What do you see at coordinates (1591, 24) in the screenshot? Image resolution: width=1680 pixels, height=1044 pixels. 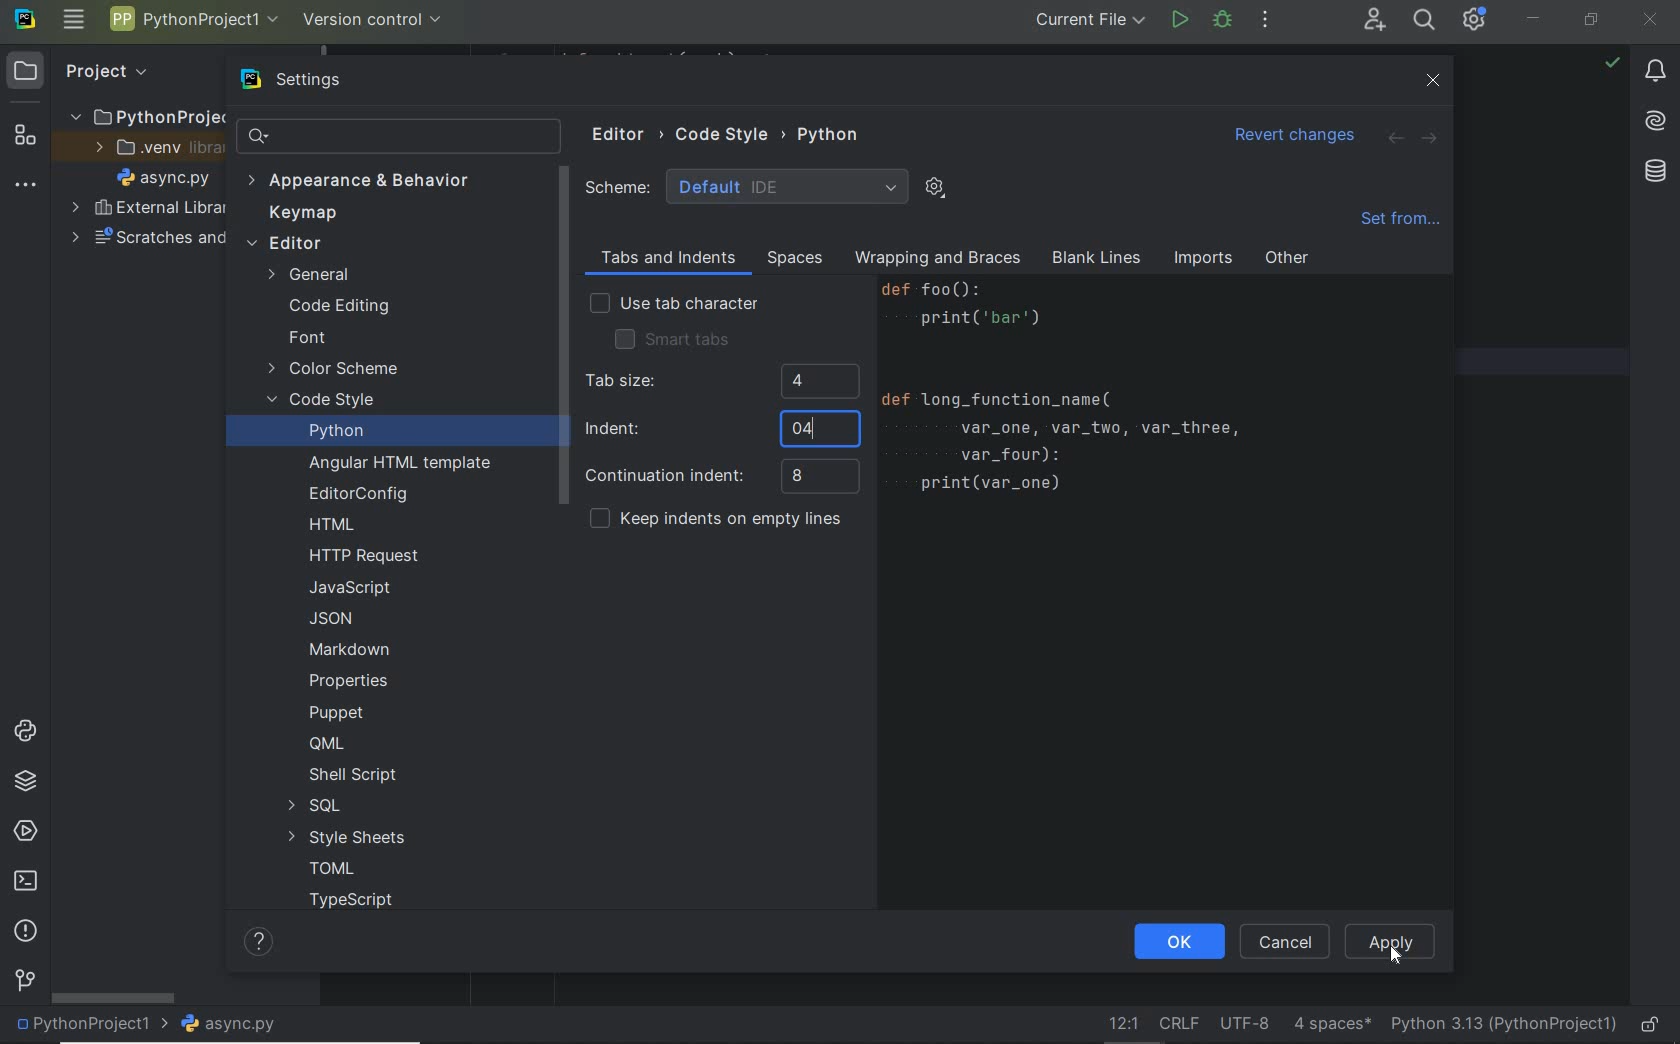 I see `restore down` at bounding box center [1591, 24].